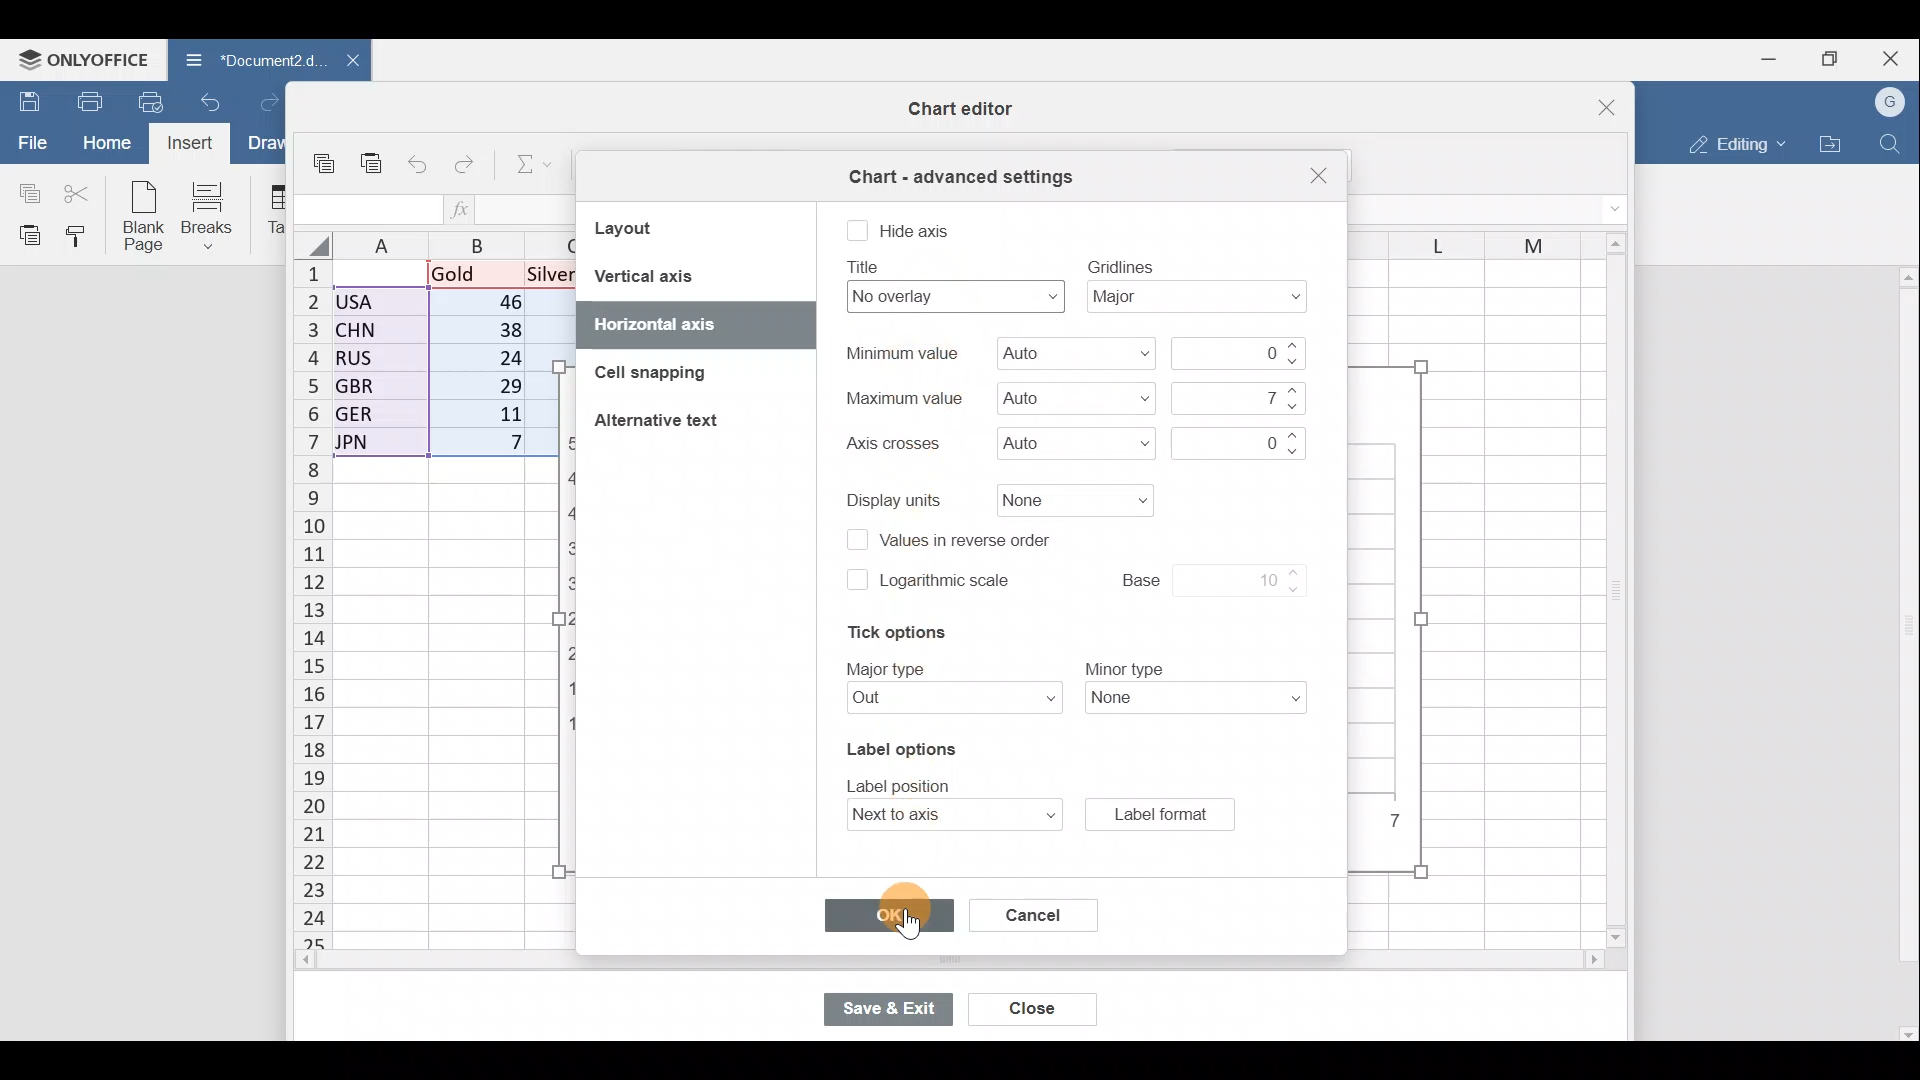  Describe the element at coordinates (523, 167) in the screenshot. I see `Summation` at that location.